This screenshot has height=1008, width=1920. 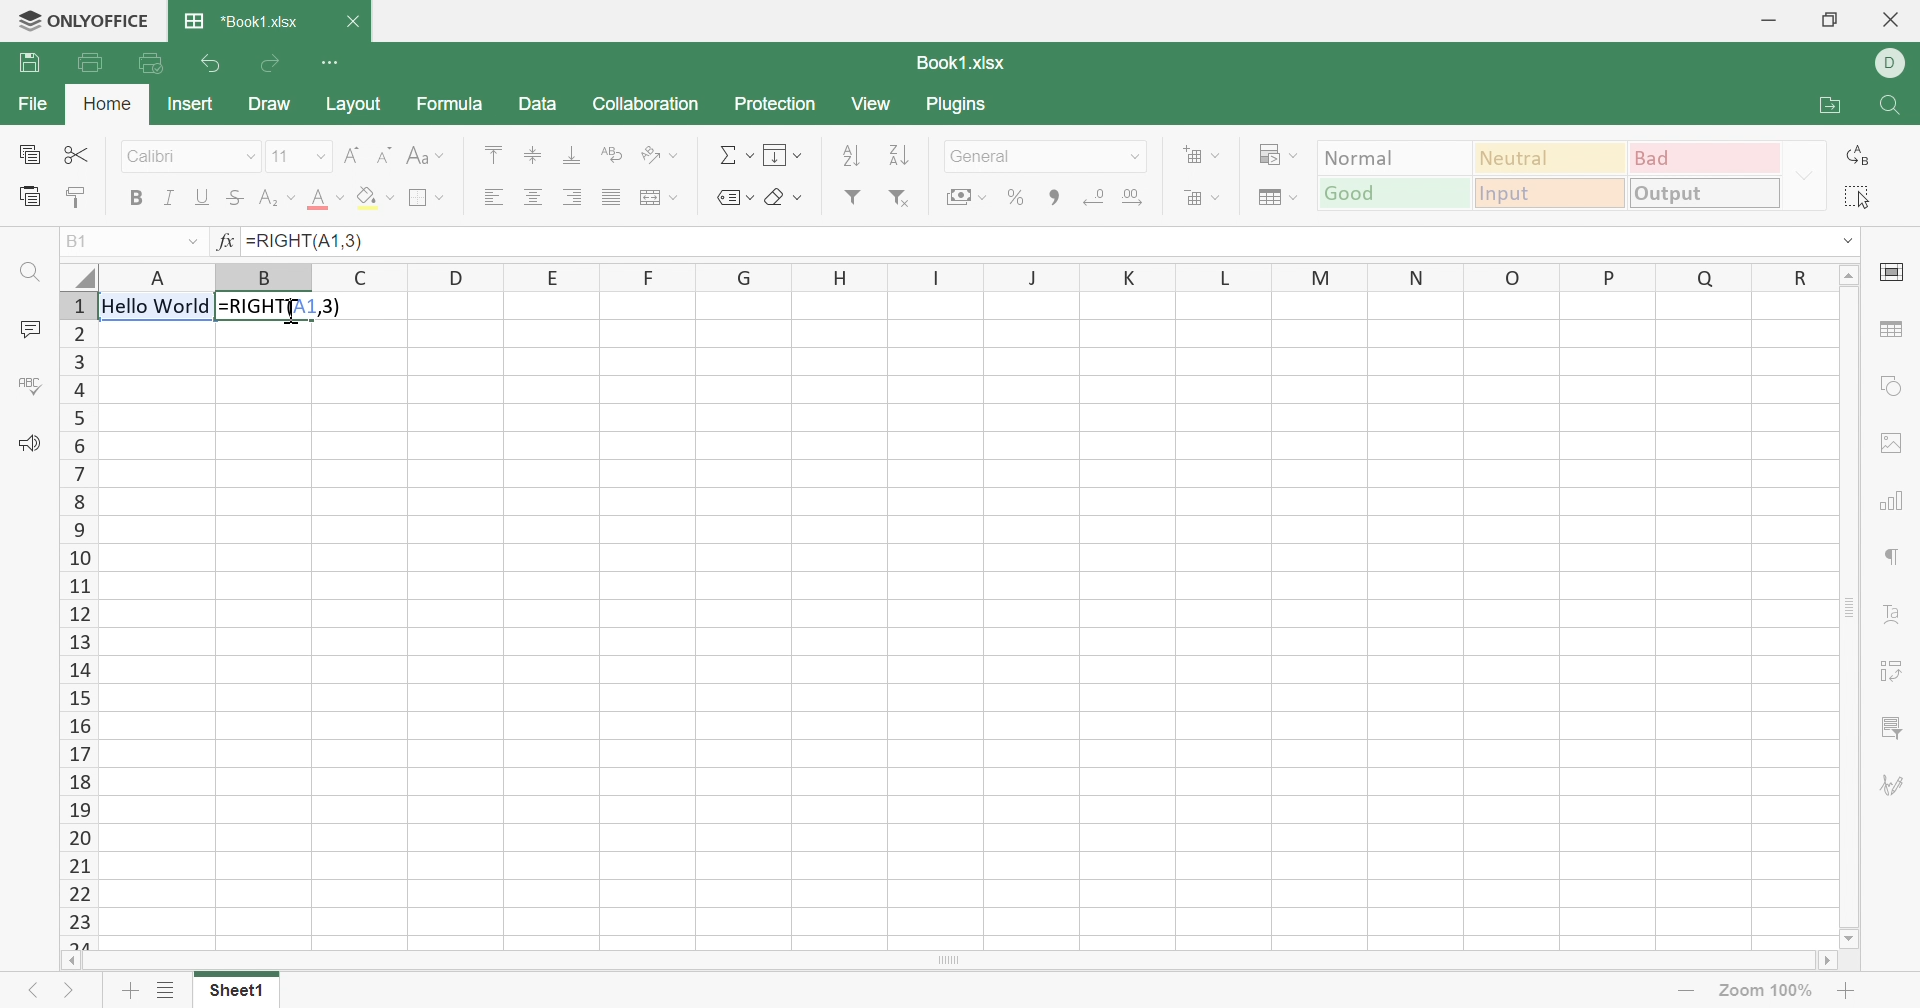 I want to click on Close, so click(x=1893, y=19).